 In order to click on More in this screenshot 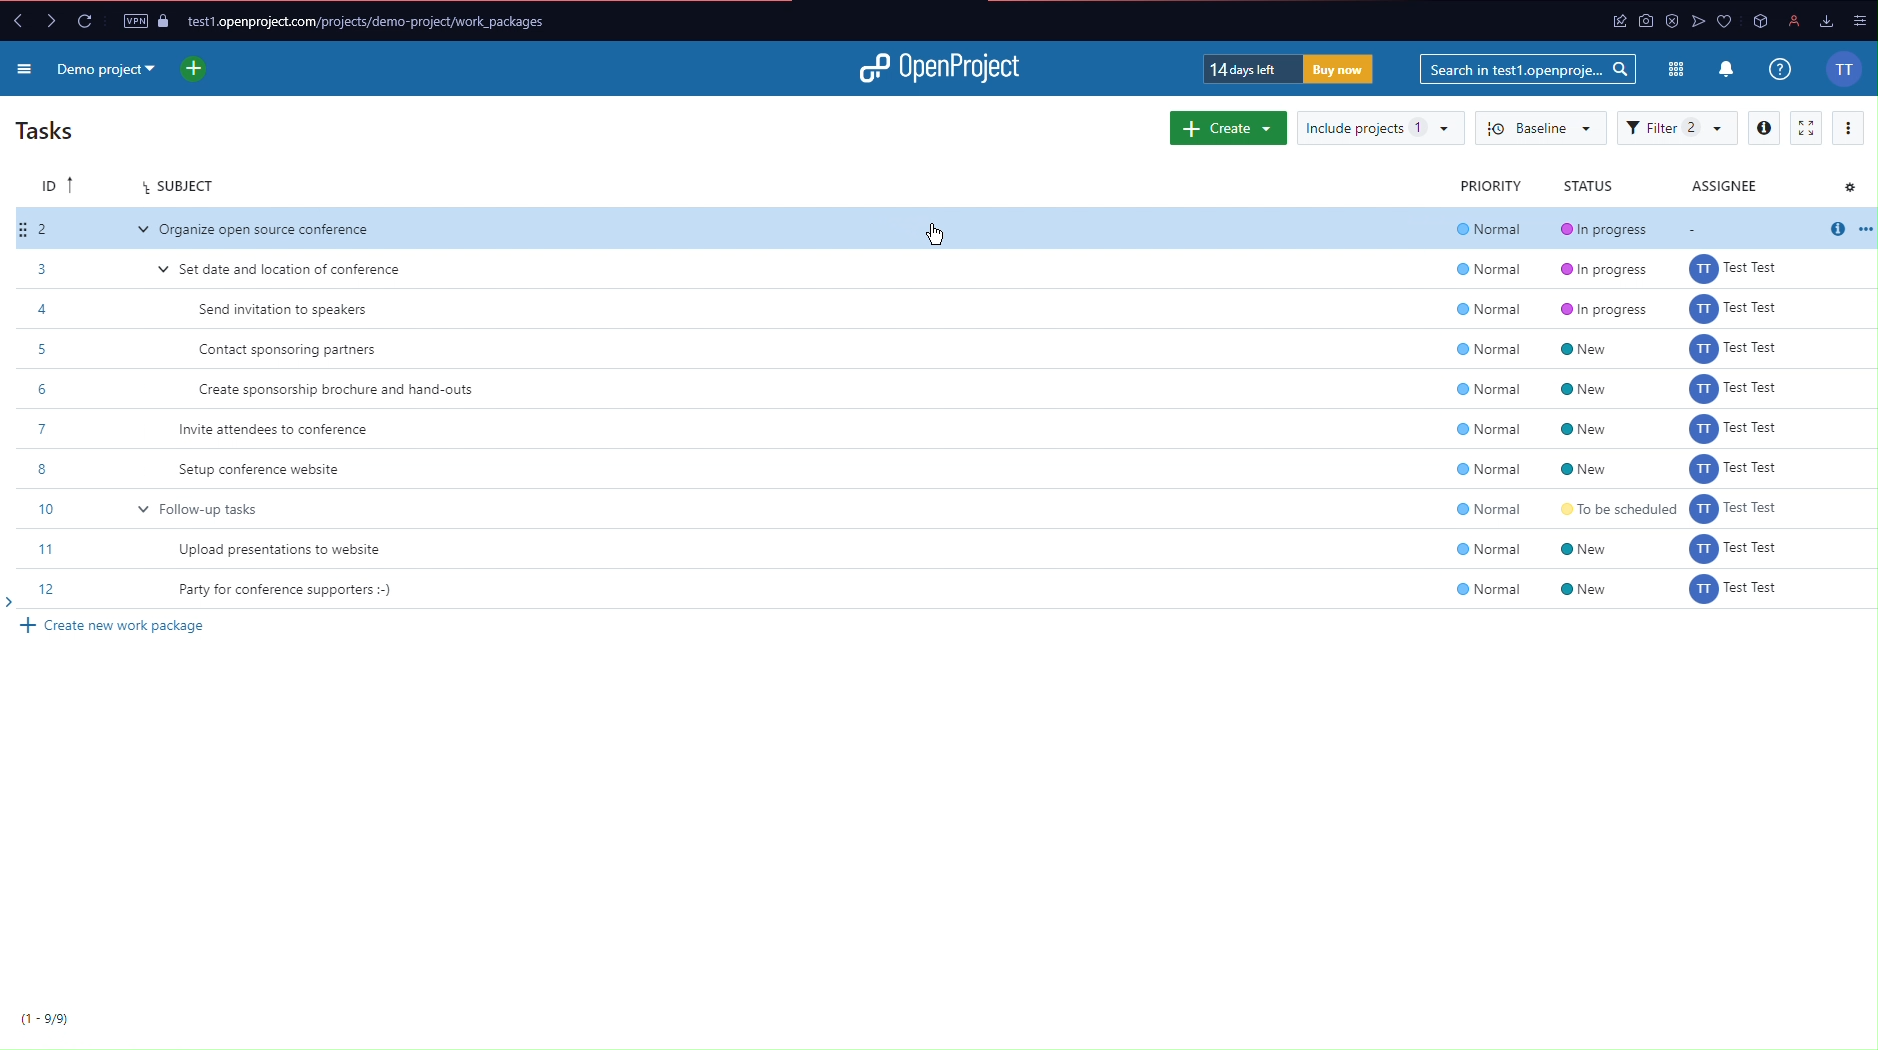, I will do `click(27, 69)`.